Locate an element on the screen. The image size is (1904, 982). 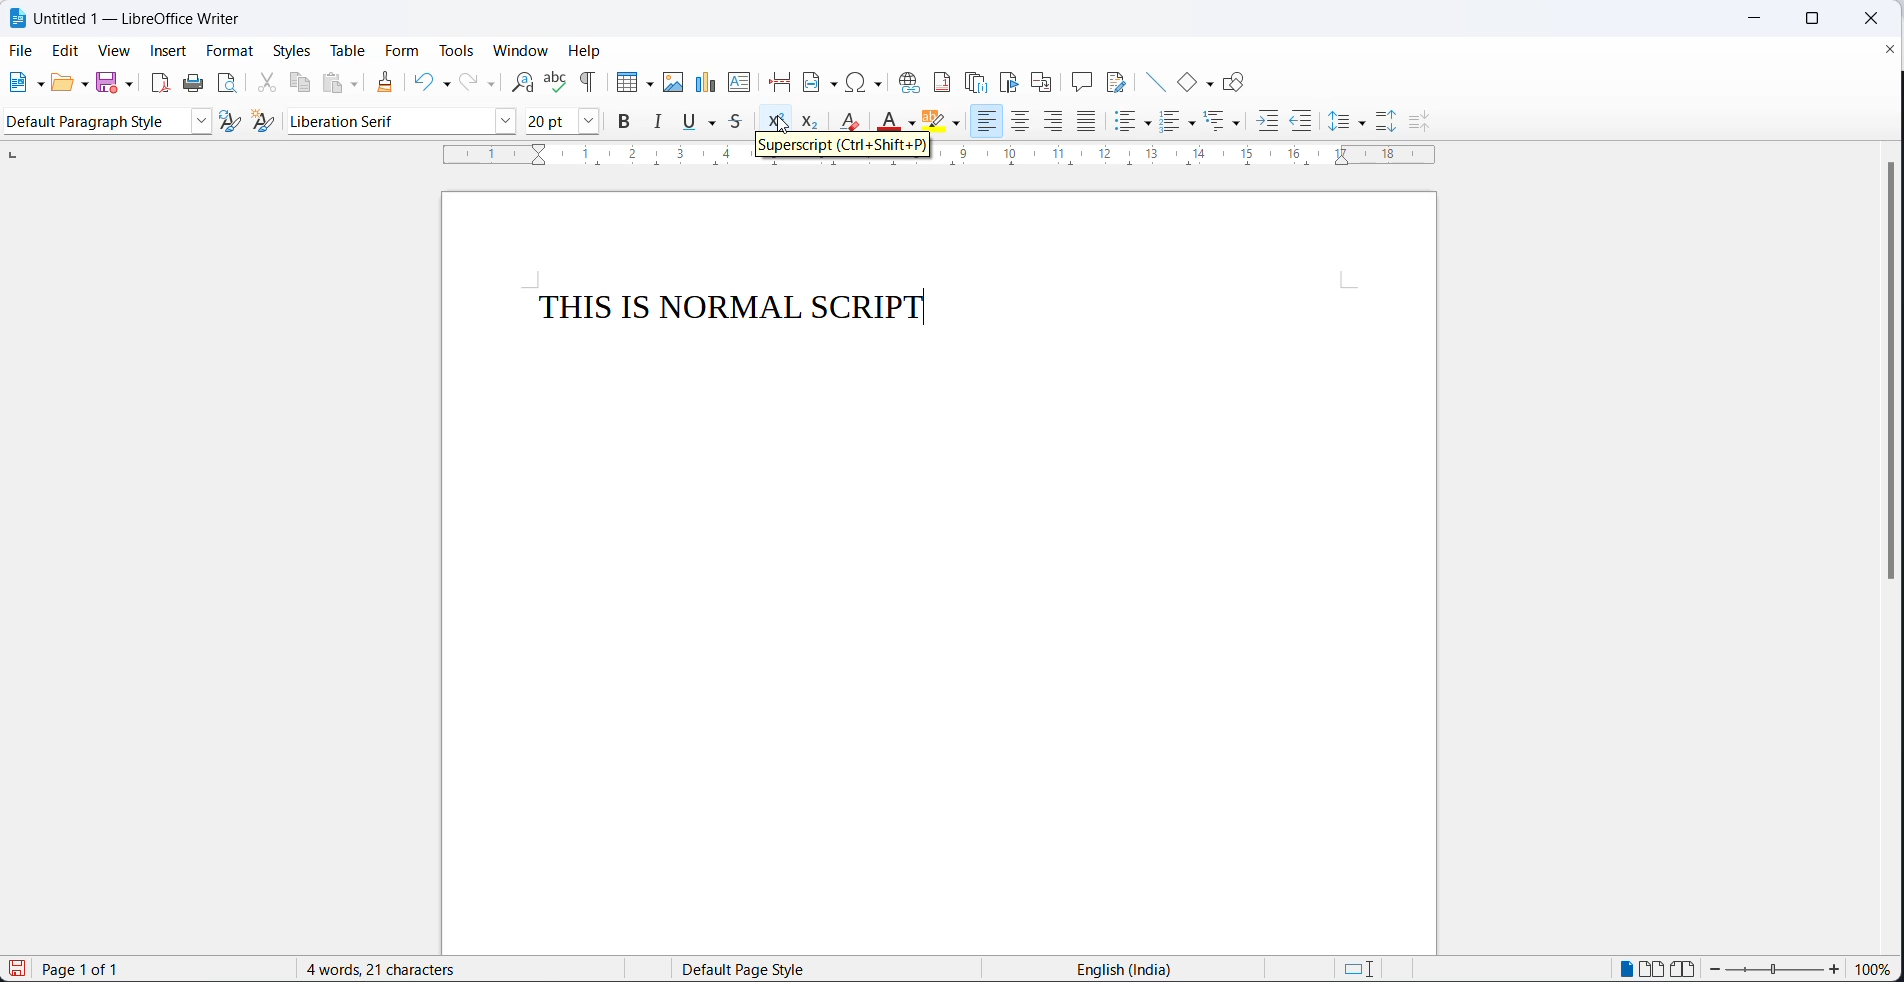
font color options is located at coordinates (913, 124).